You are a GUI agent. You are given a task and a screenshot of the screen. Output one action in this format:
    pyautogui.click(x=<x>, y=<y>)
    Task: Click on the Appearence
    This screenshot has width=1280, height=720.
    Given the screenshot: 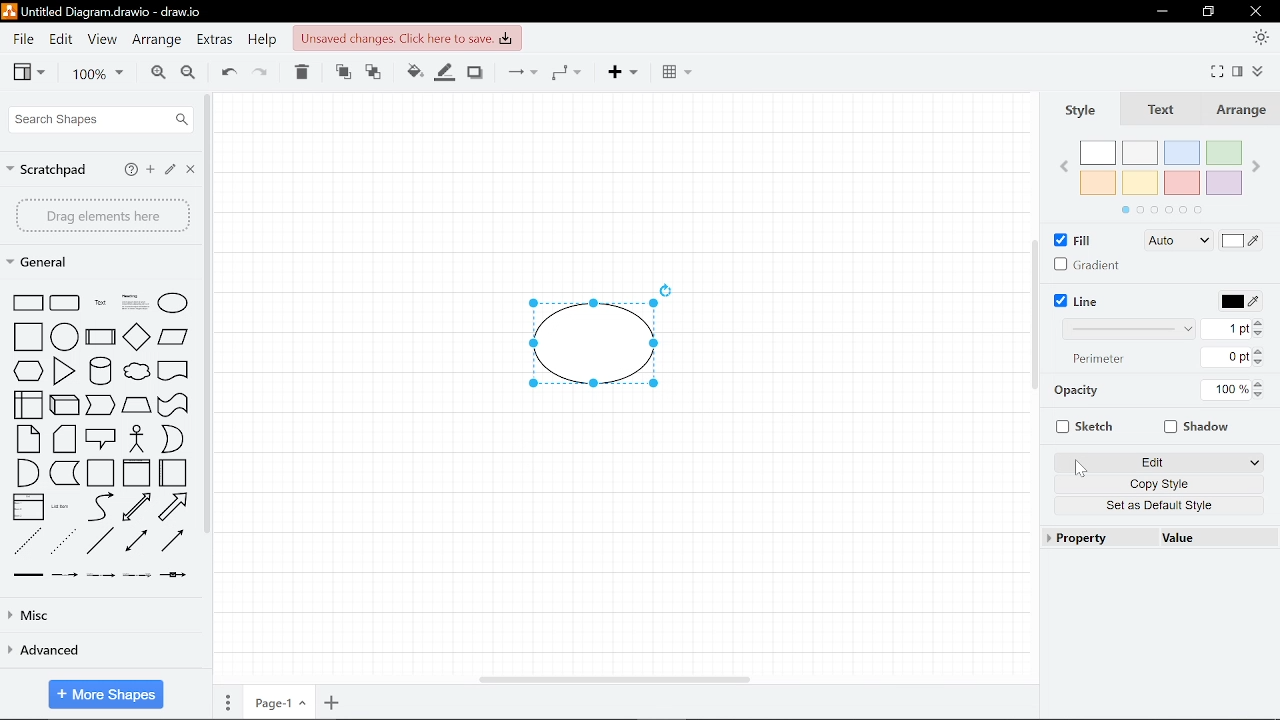 What is the action you would take?
    pyautogui.click(x=1262, y=39)
    